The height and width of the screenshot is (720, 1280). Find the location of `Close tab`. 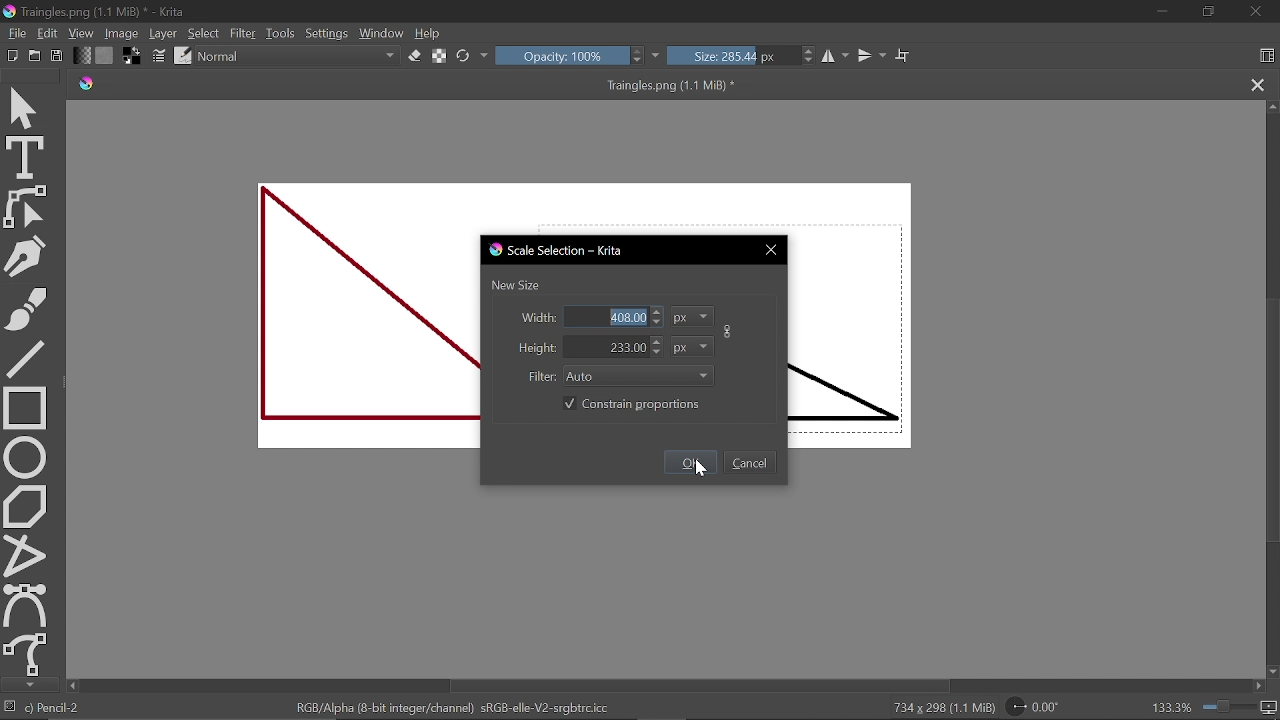

Close tab is located at coordinates (1256, 84).